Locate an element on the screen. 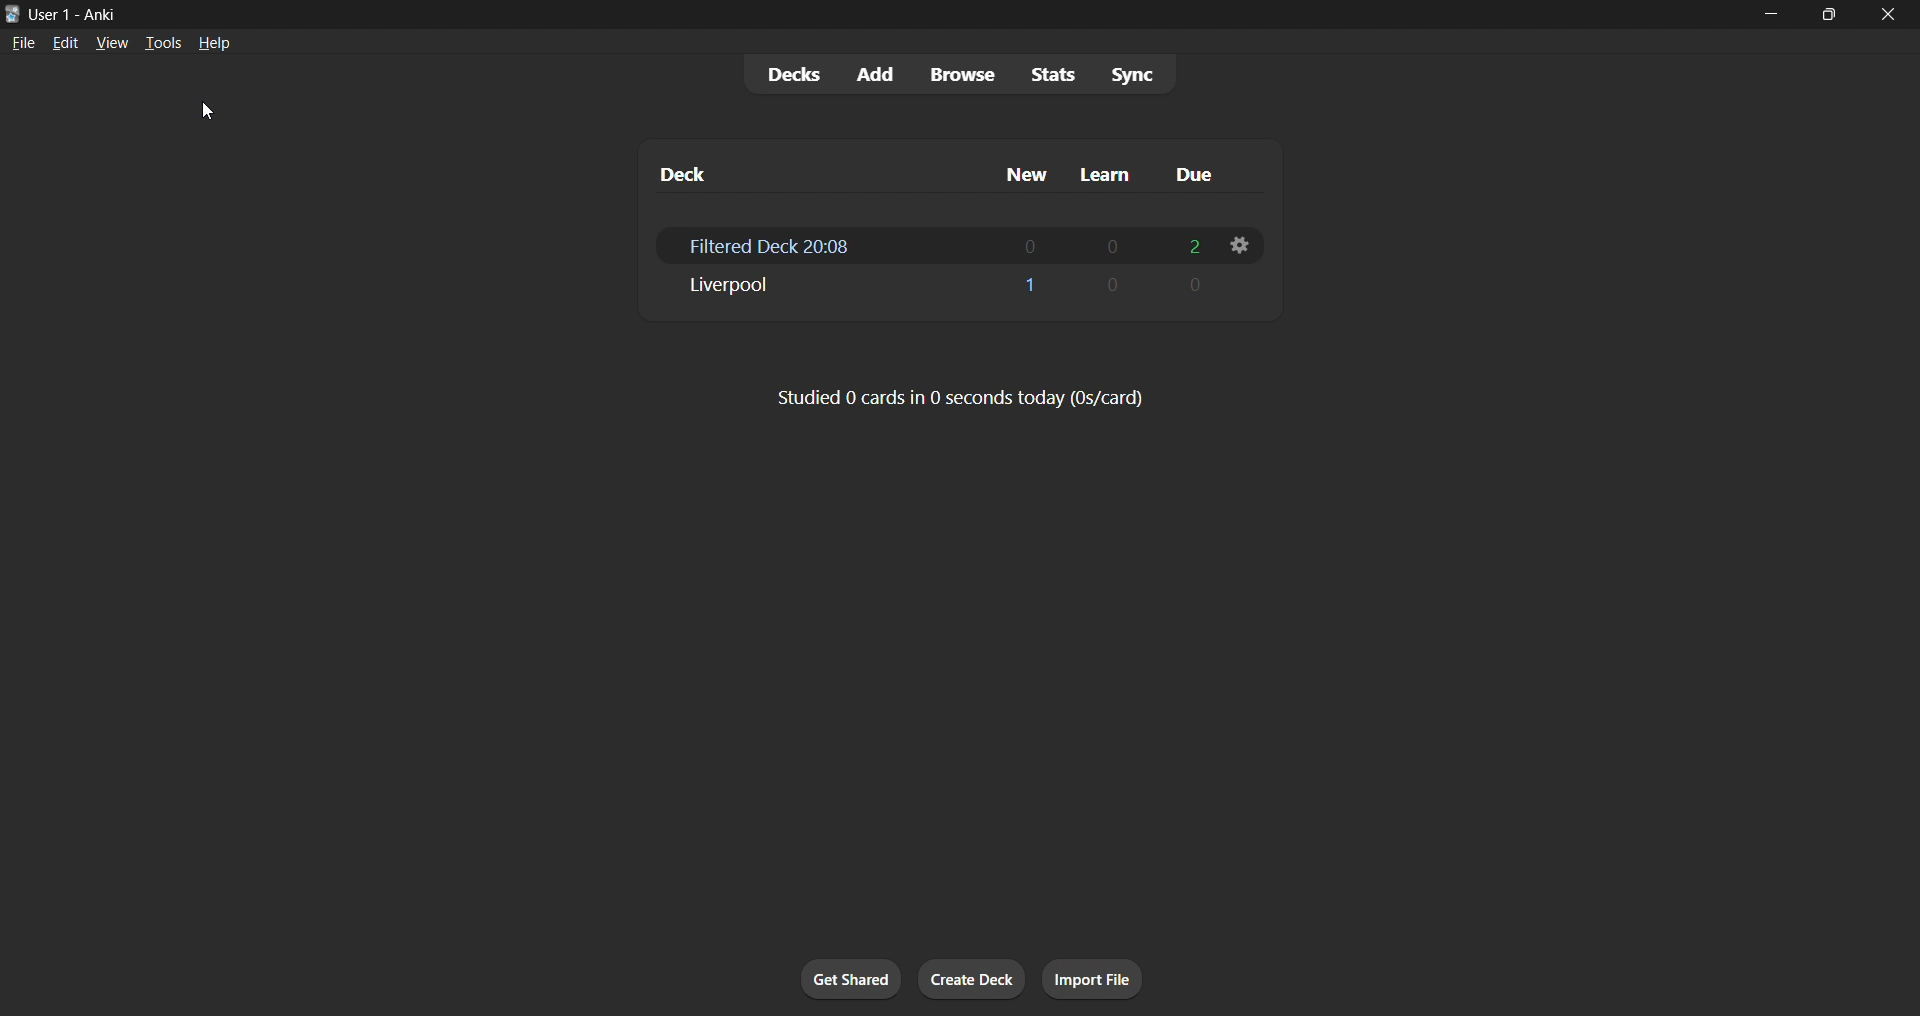 The height and width of the screenshot is (1016, 1920). 1 is located at coordinates (1028, 289).